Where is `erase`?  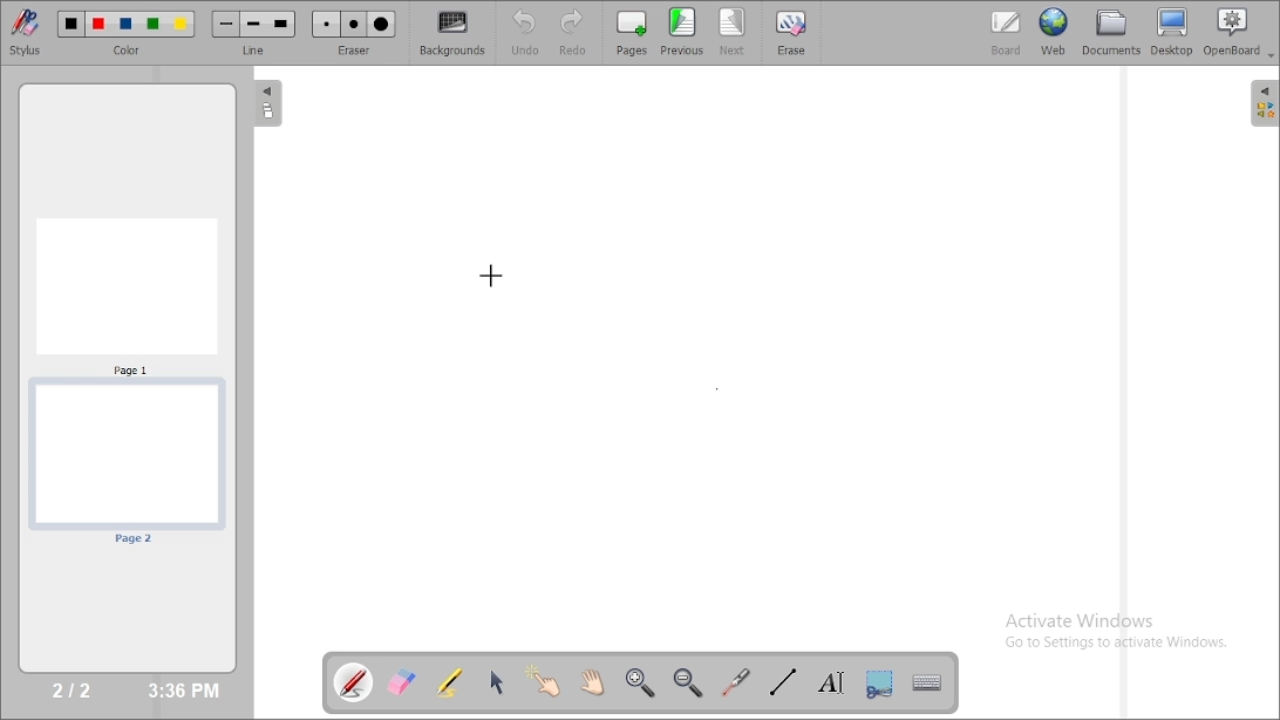
erase is located at coordinates (790, 32).